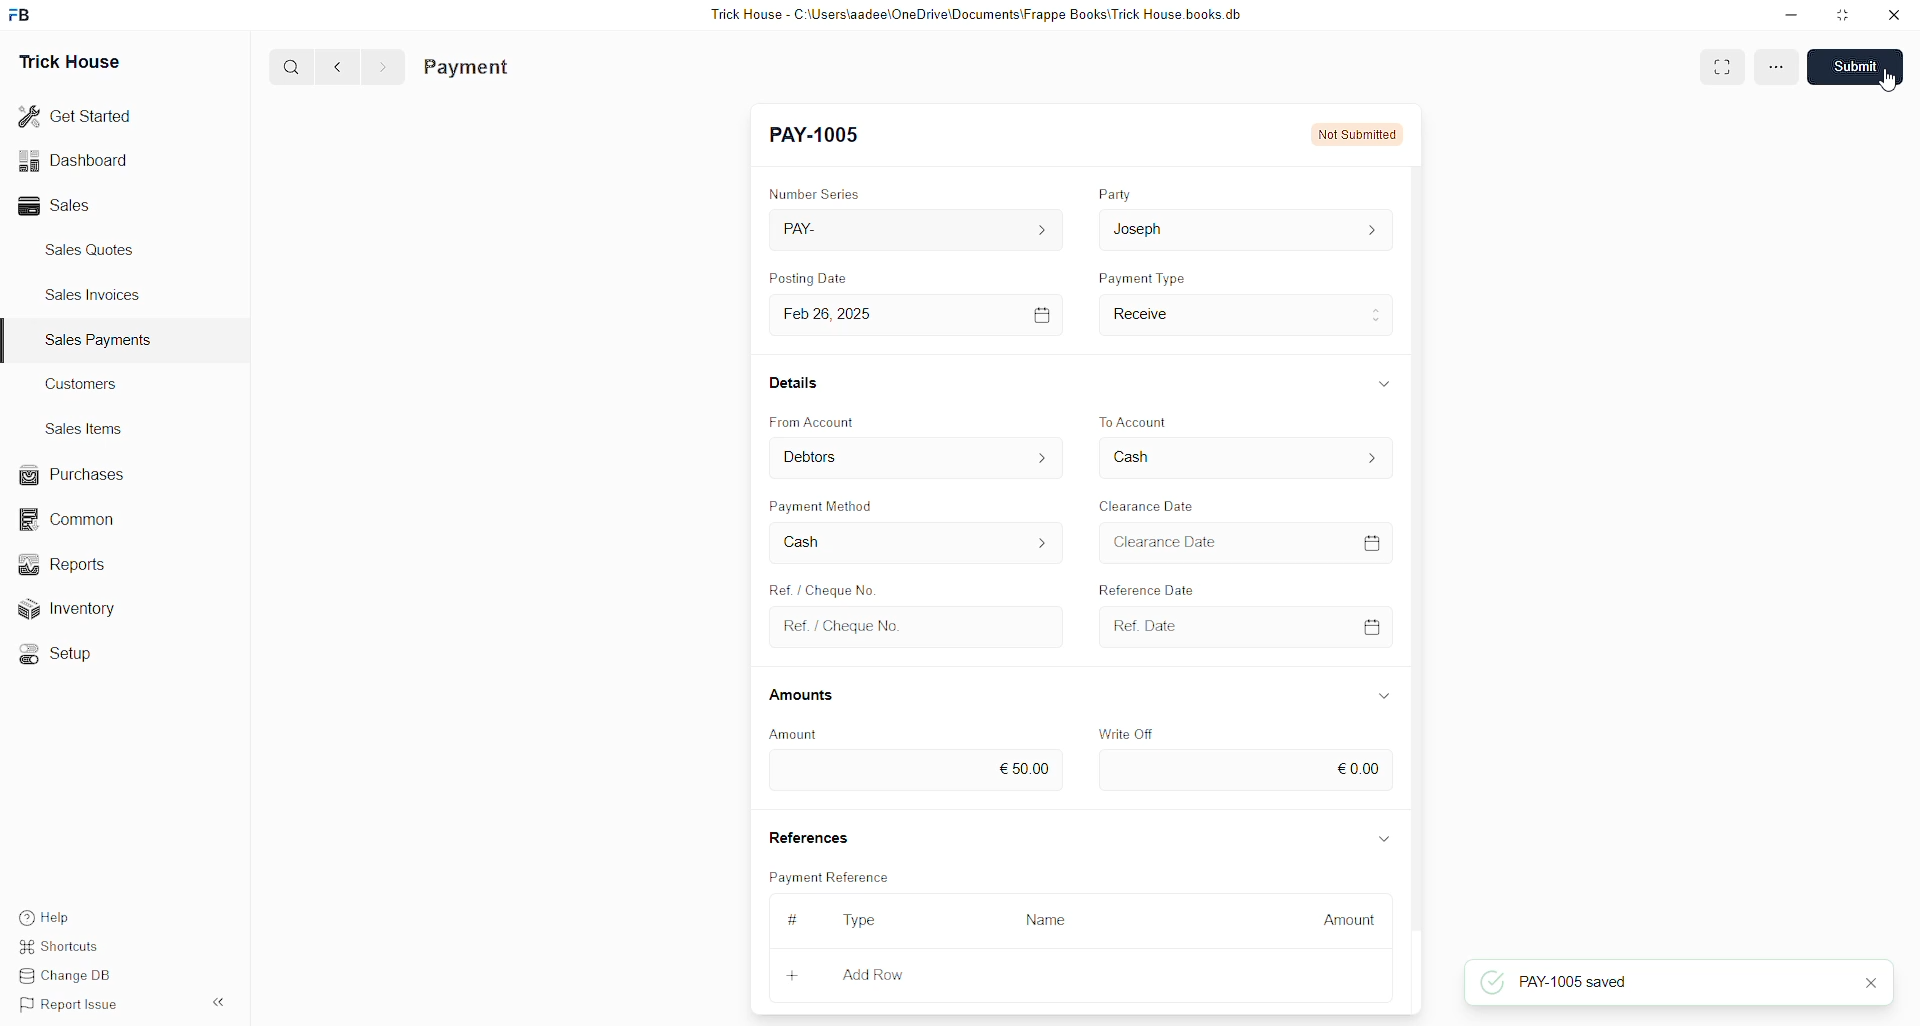  Describe the element at coordinates (920, 229) in the screenshot. I see `PAY` at that location.